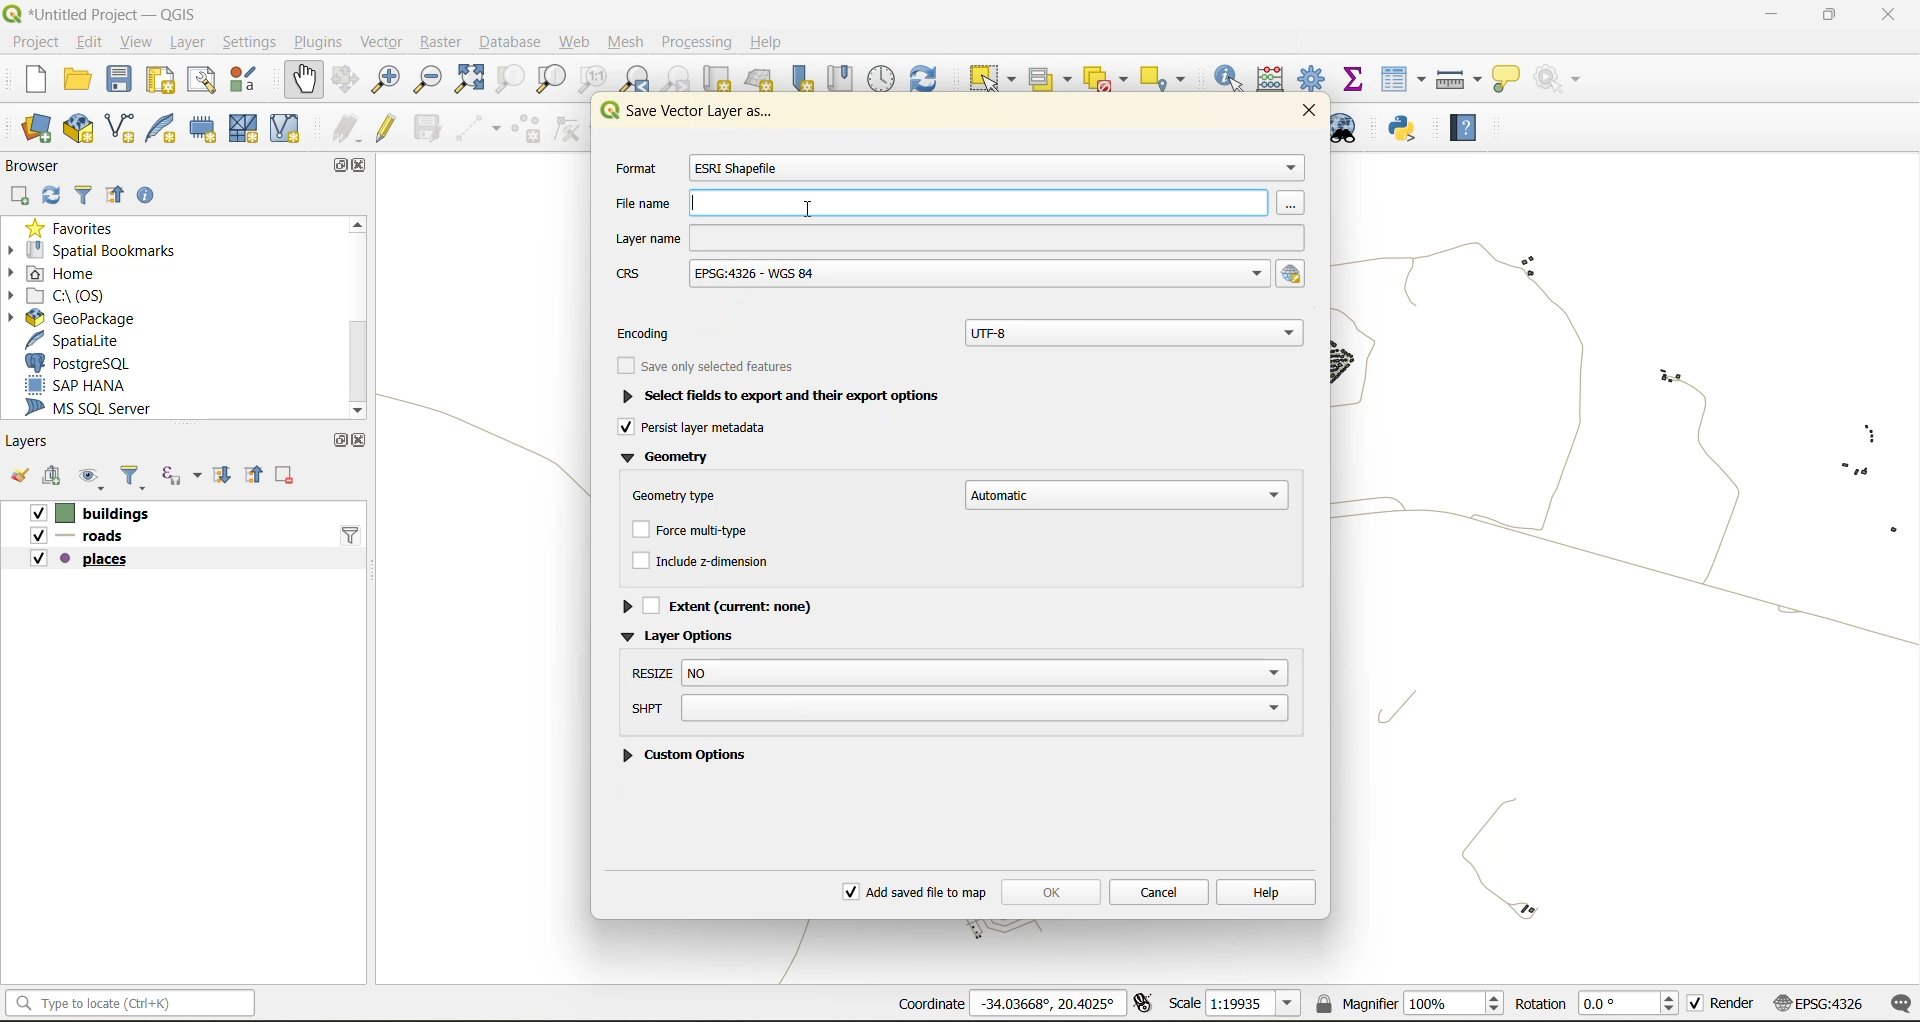 The image size is (1920, 1022). What do you see at coordinates (82, 78) in the screenshot?
I see `open` at bounding box center [82, 78].